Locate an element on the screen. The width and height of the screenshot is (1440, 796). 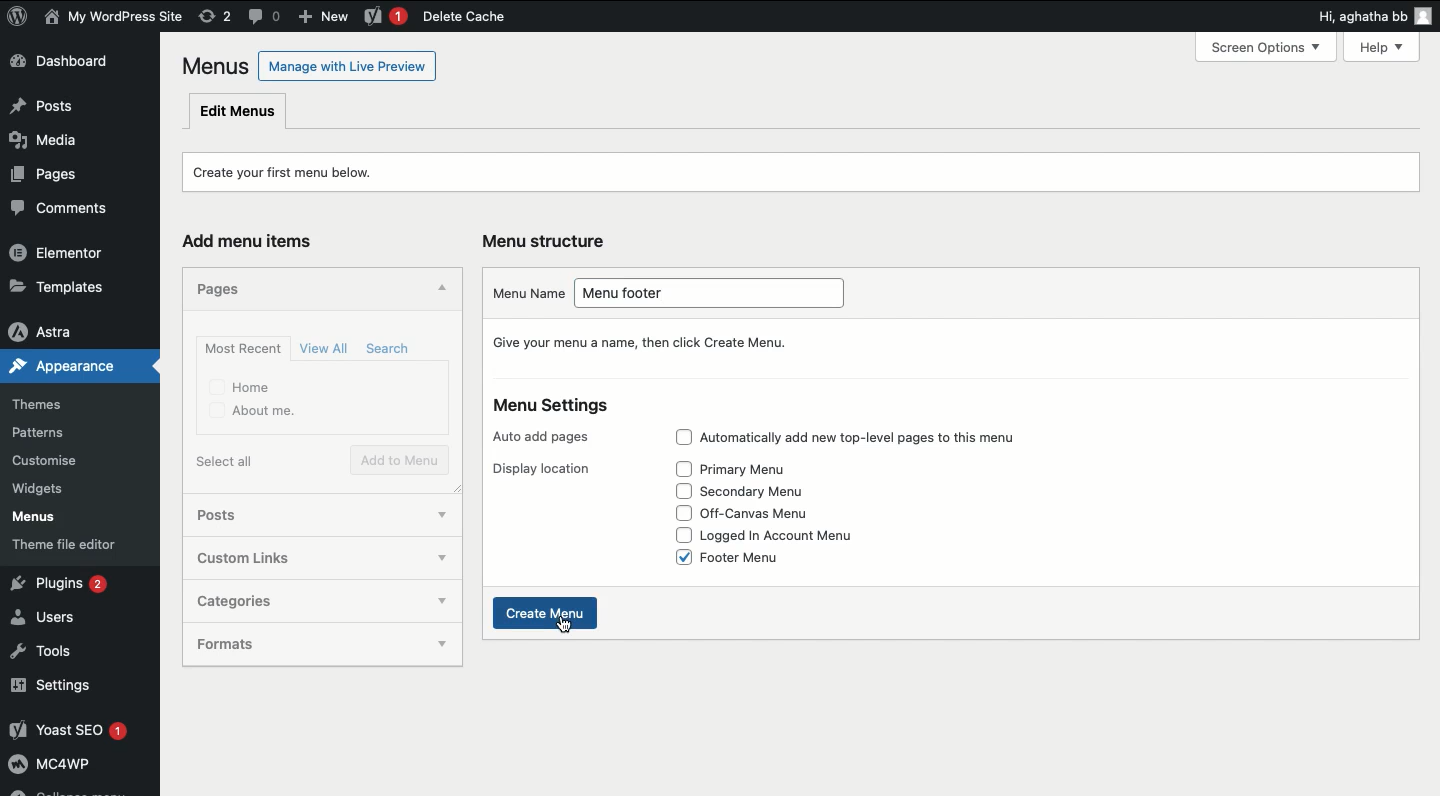
Give your menu a name, then click Create Menu. is located at coordinates (653, 344).